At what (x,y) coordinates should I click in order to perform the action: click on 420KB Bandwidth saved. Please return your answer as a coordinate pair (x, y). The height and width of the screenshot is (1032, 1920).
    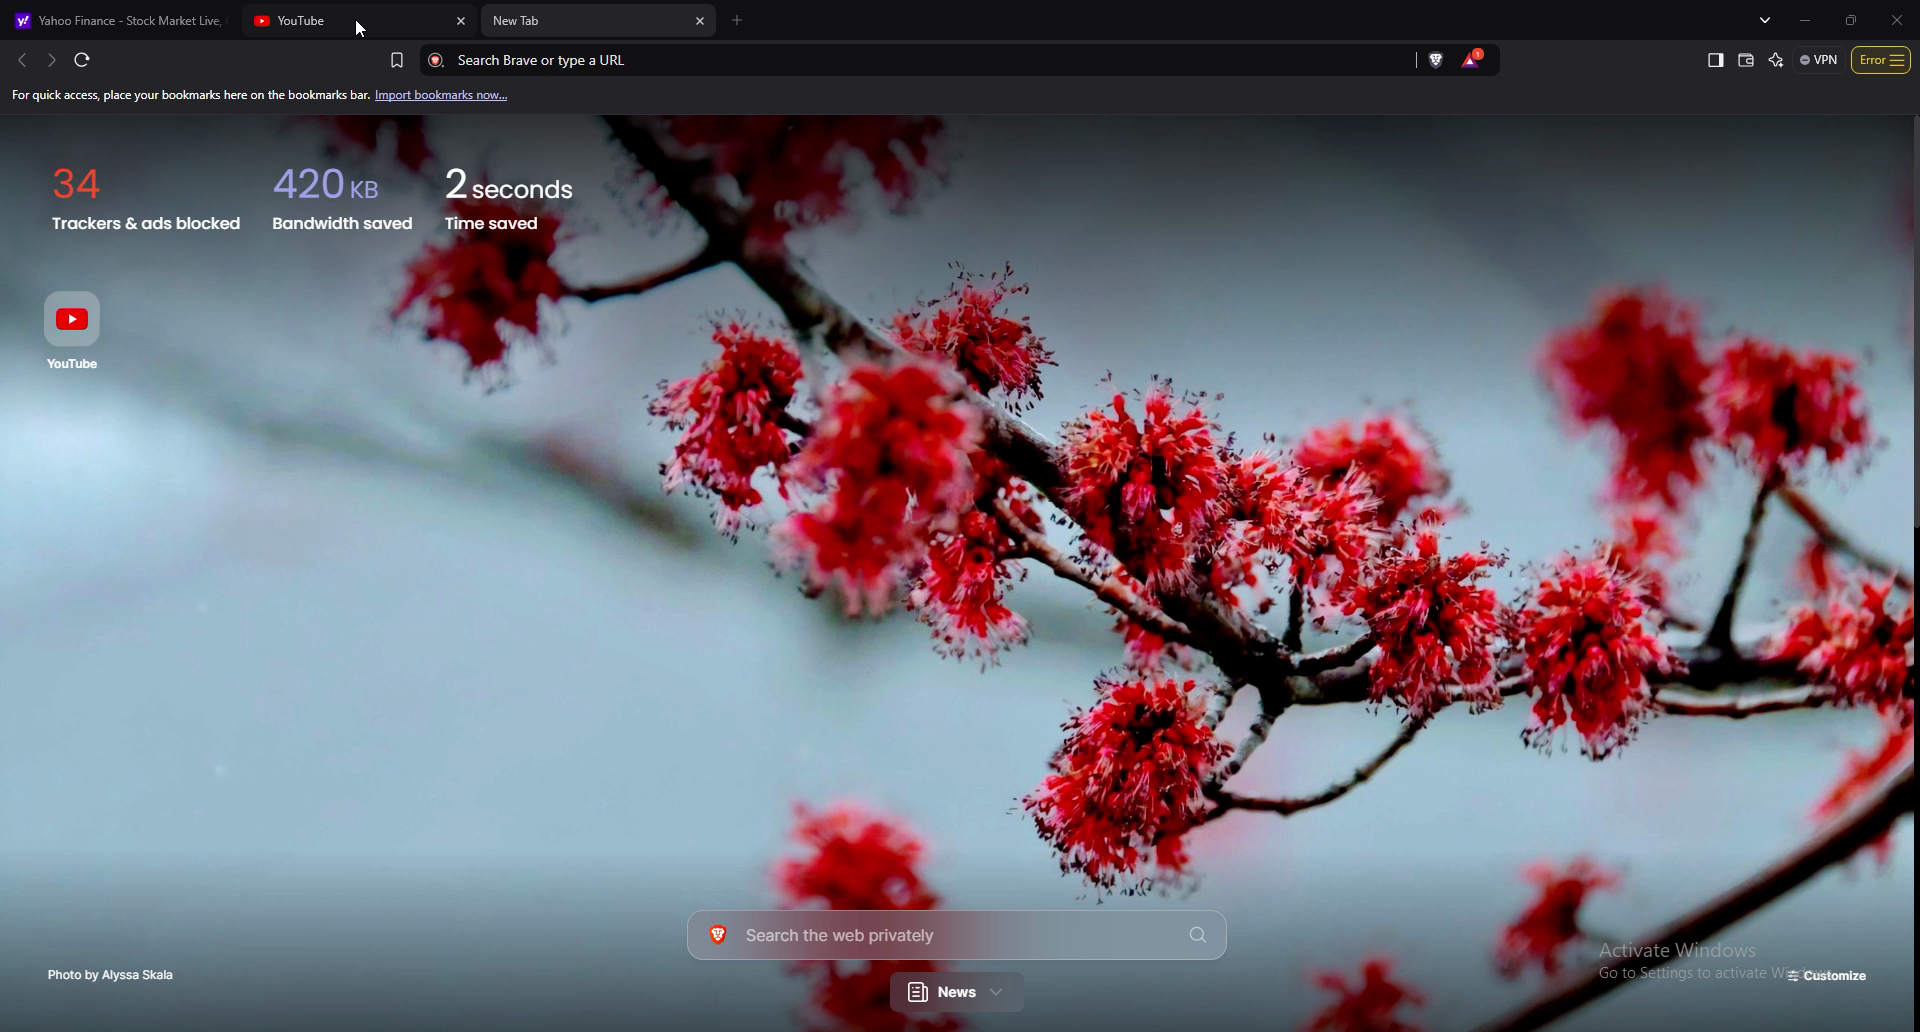
    Looking at the image, I should click on (339, 193).